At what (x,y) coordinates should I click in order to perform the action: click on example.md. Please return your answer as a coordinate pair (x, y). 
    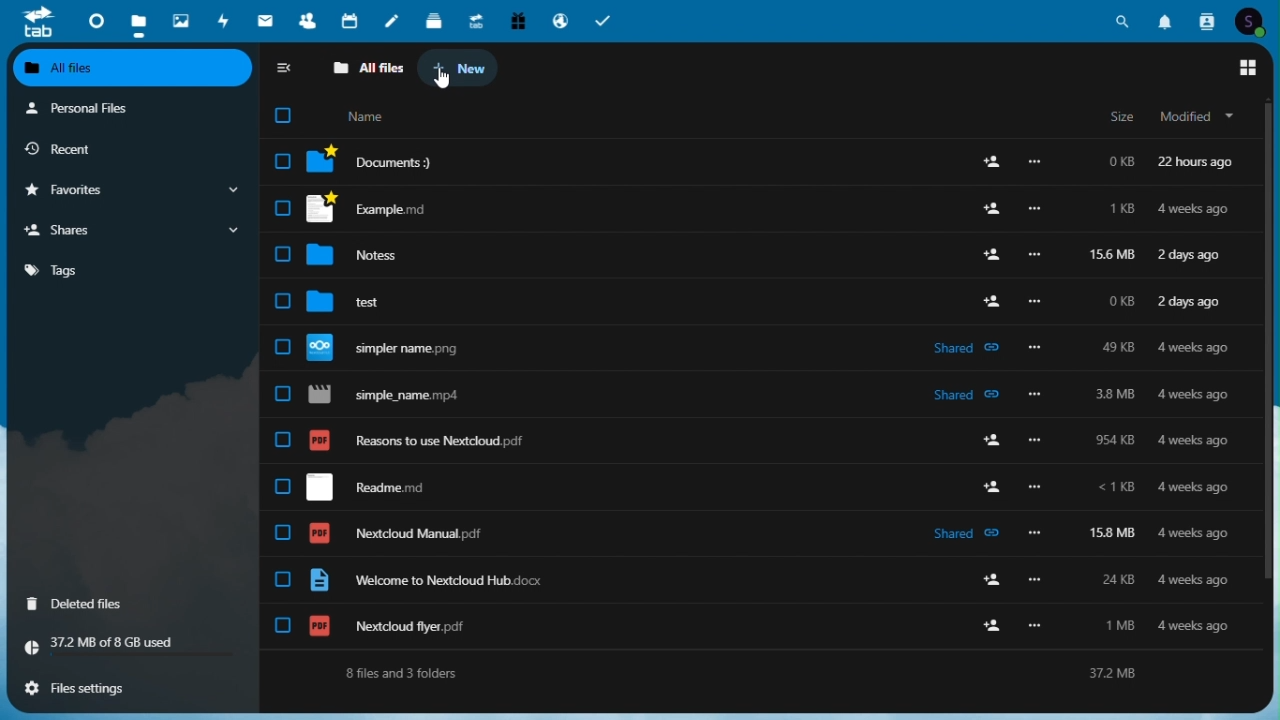
    Looking at the image, I should click on (367, 209).